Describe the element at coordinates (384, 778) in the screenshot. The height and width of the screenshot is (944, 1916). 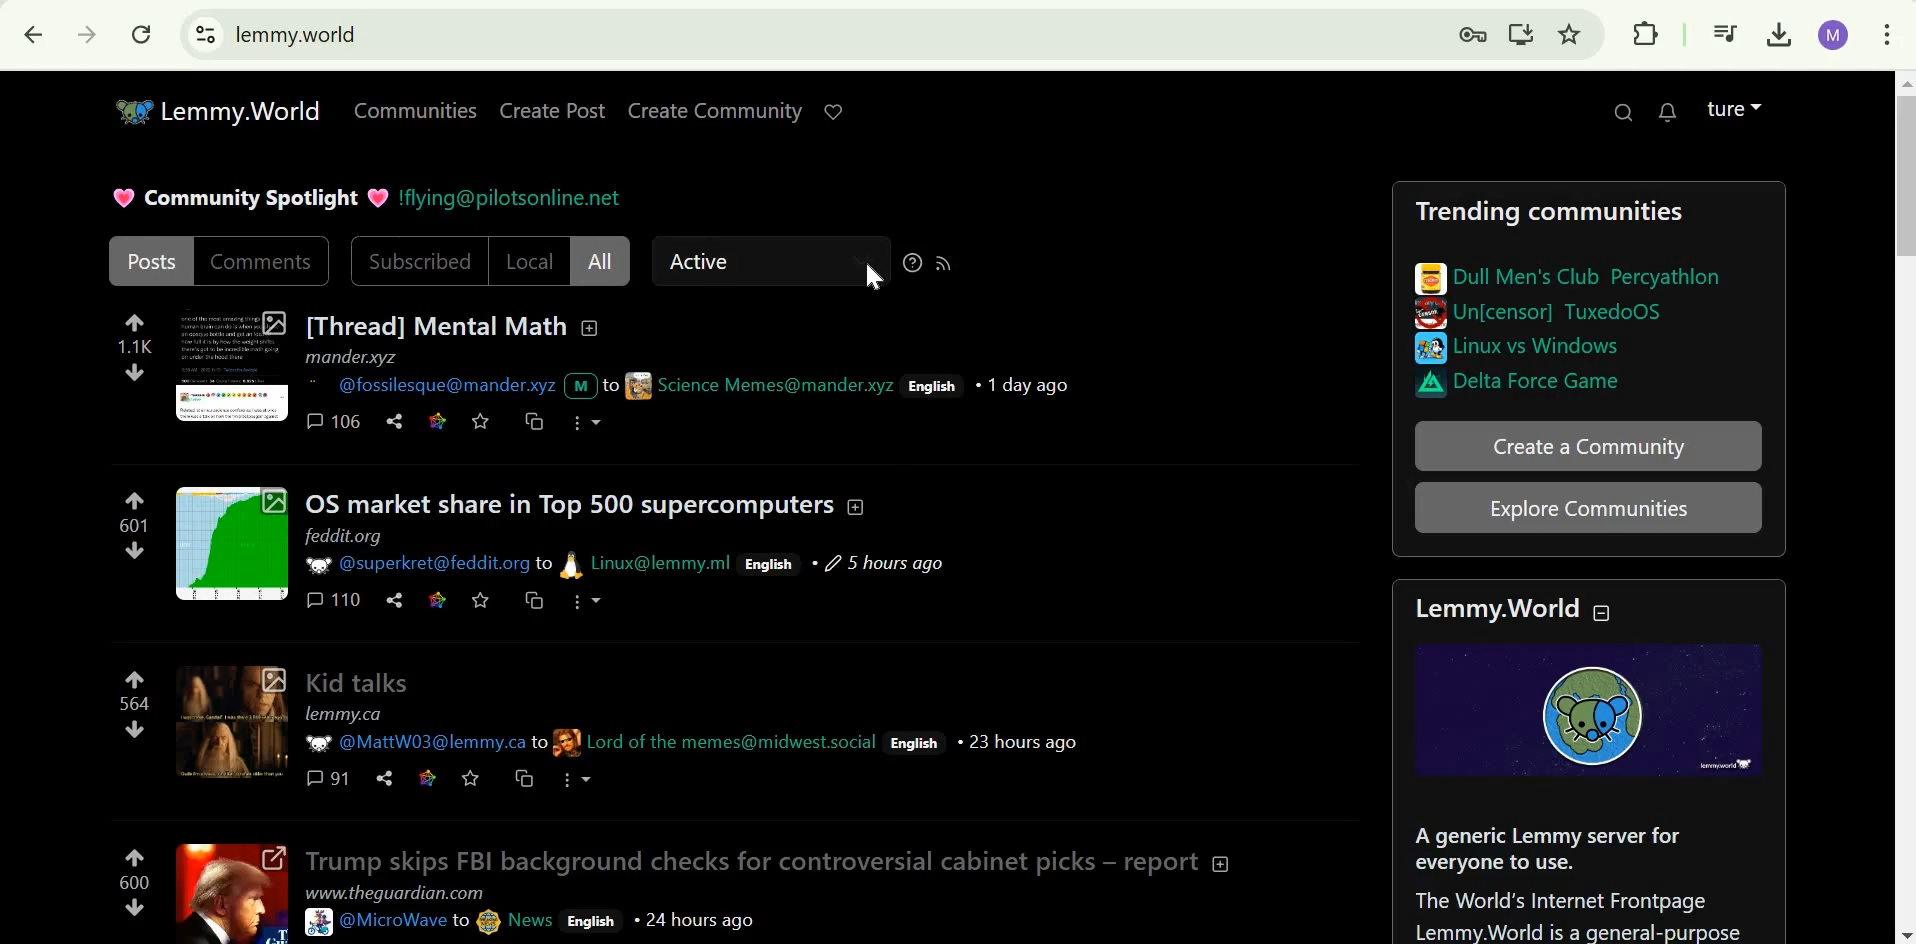
I see `Share` at that location.